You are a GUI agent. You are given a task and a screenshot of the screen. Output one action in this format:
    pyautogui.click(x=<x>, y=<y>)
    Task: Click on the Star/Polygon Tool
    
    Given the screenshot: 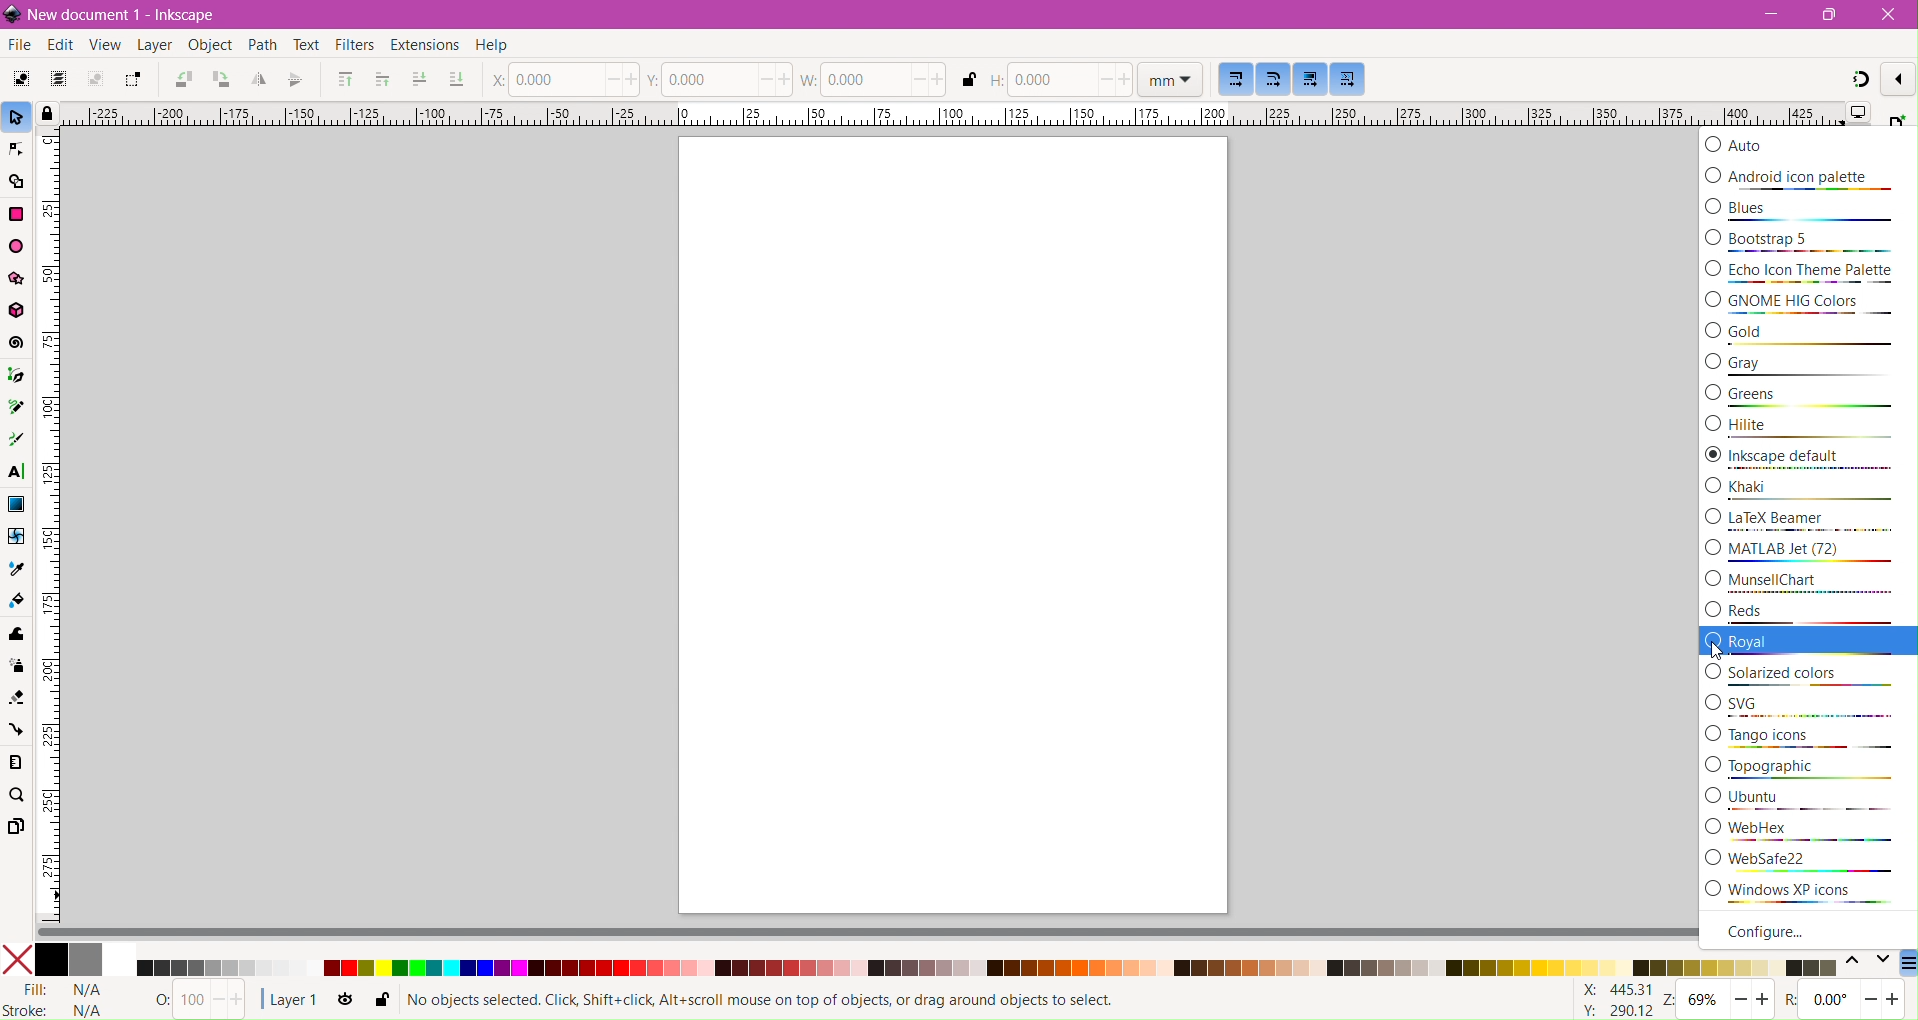 What is the action you would take?
    pyautogui.click(x=17, y=278)
    